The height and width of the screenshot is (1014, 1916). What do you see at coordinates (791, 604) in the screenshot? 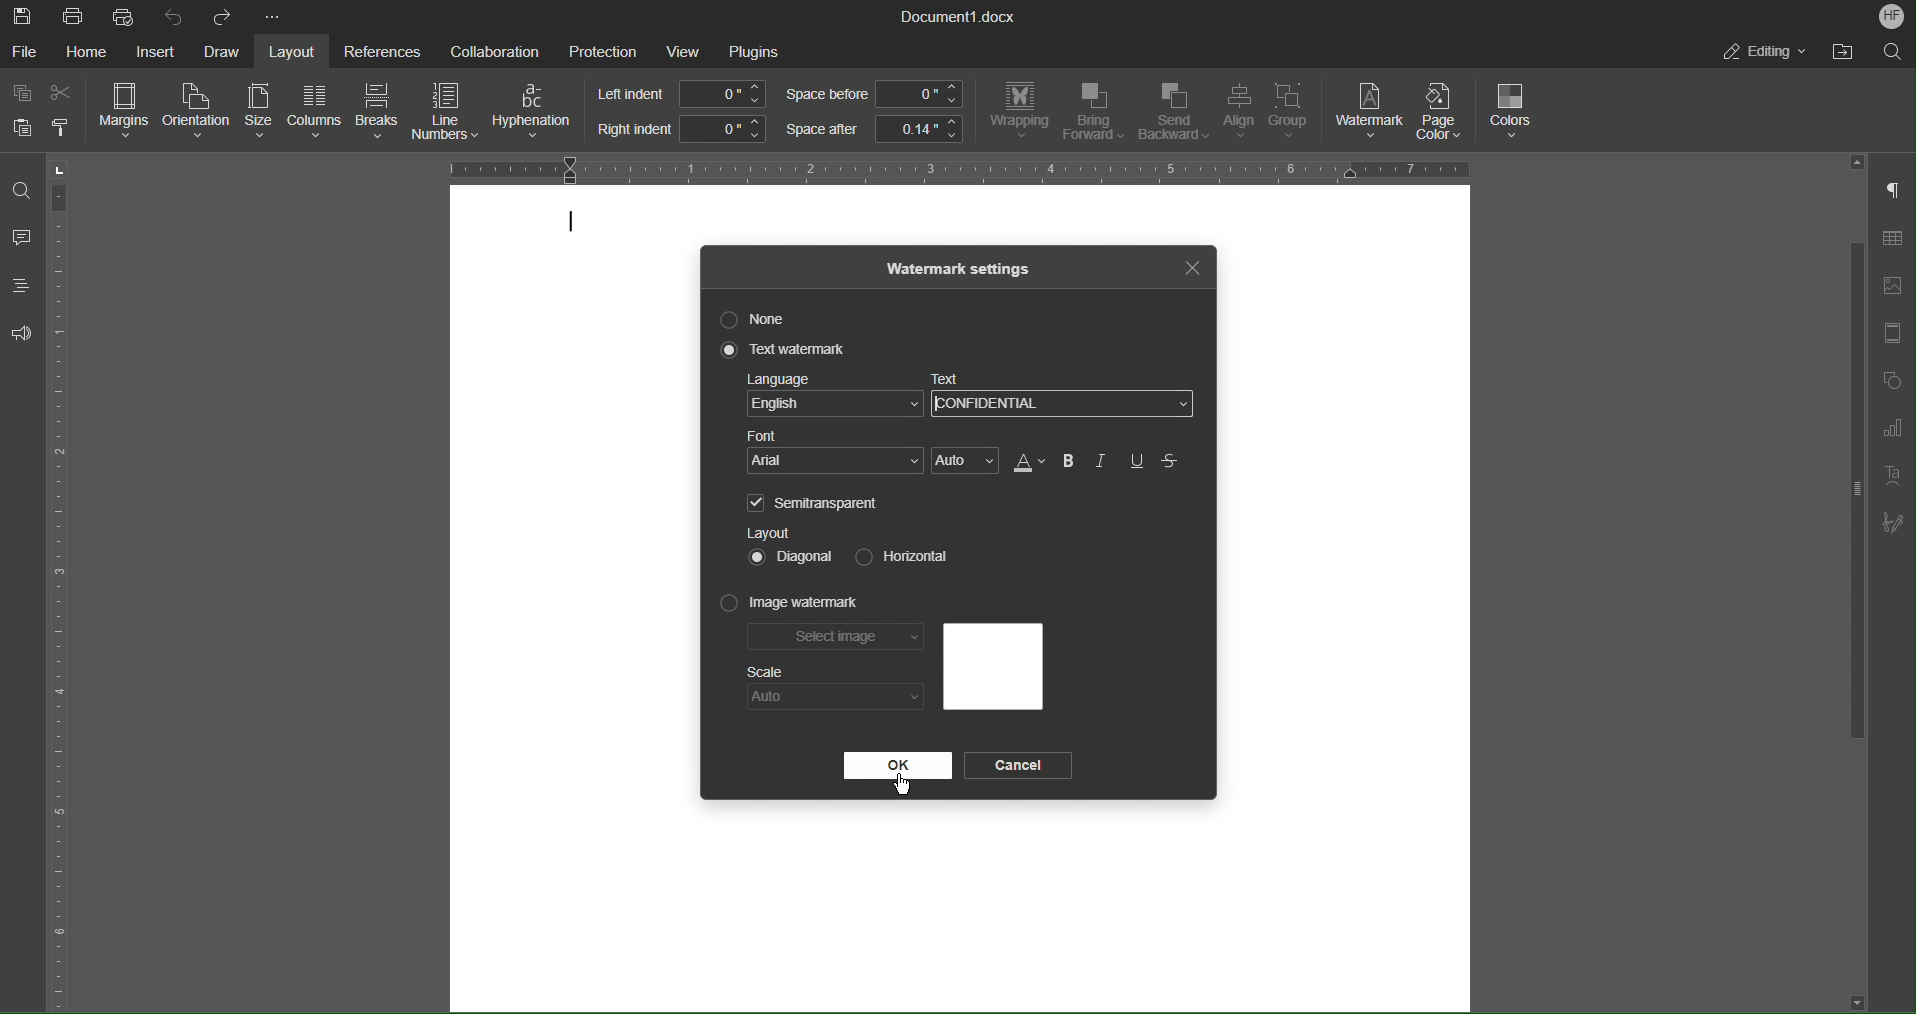
I see `Image Watermark` at bounding box center [791, 604].